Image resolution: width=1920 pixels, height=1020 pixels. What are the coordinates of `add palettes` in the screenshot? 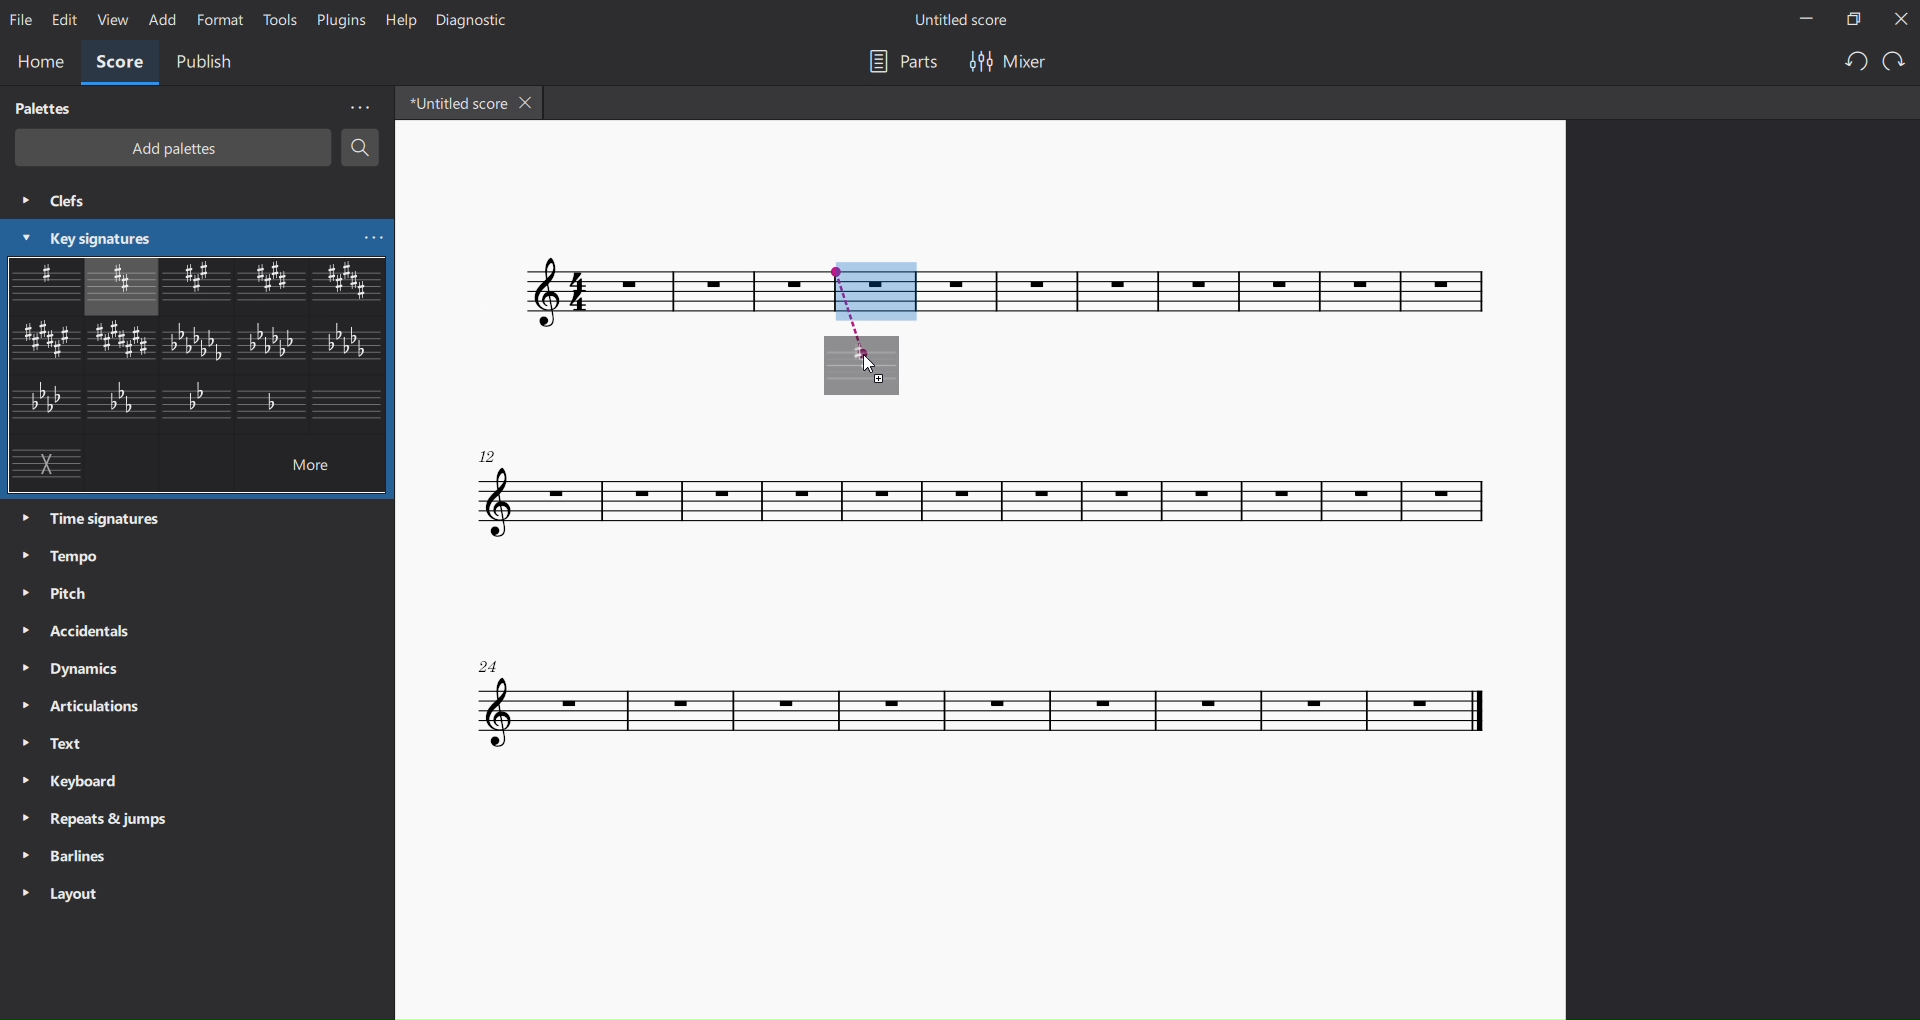 It's located at (172, 149).